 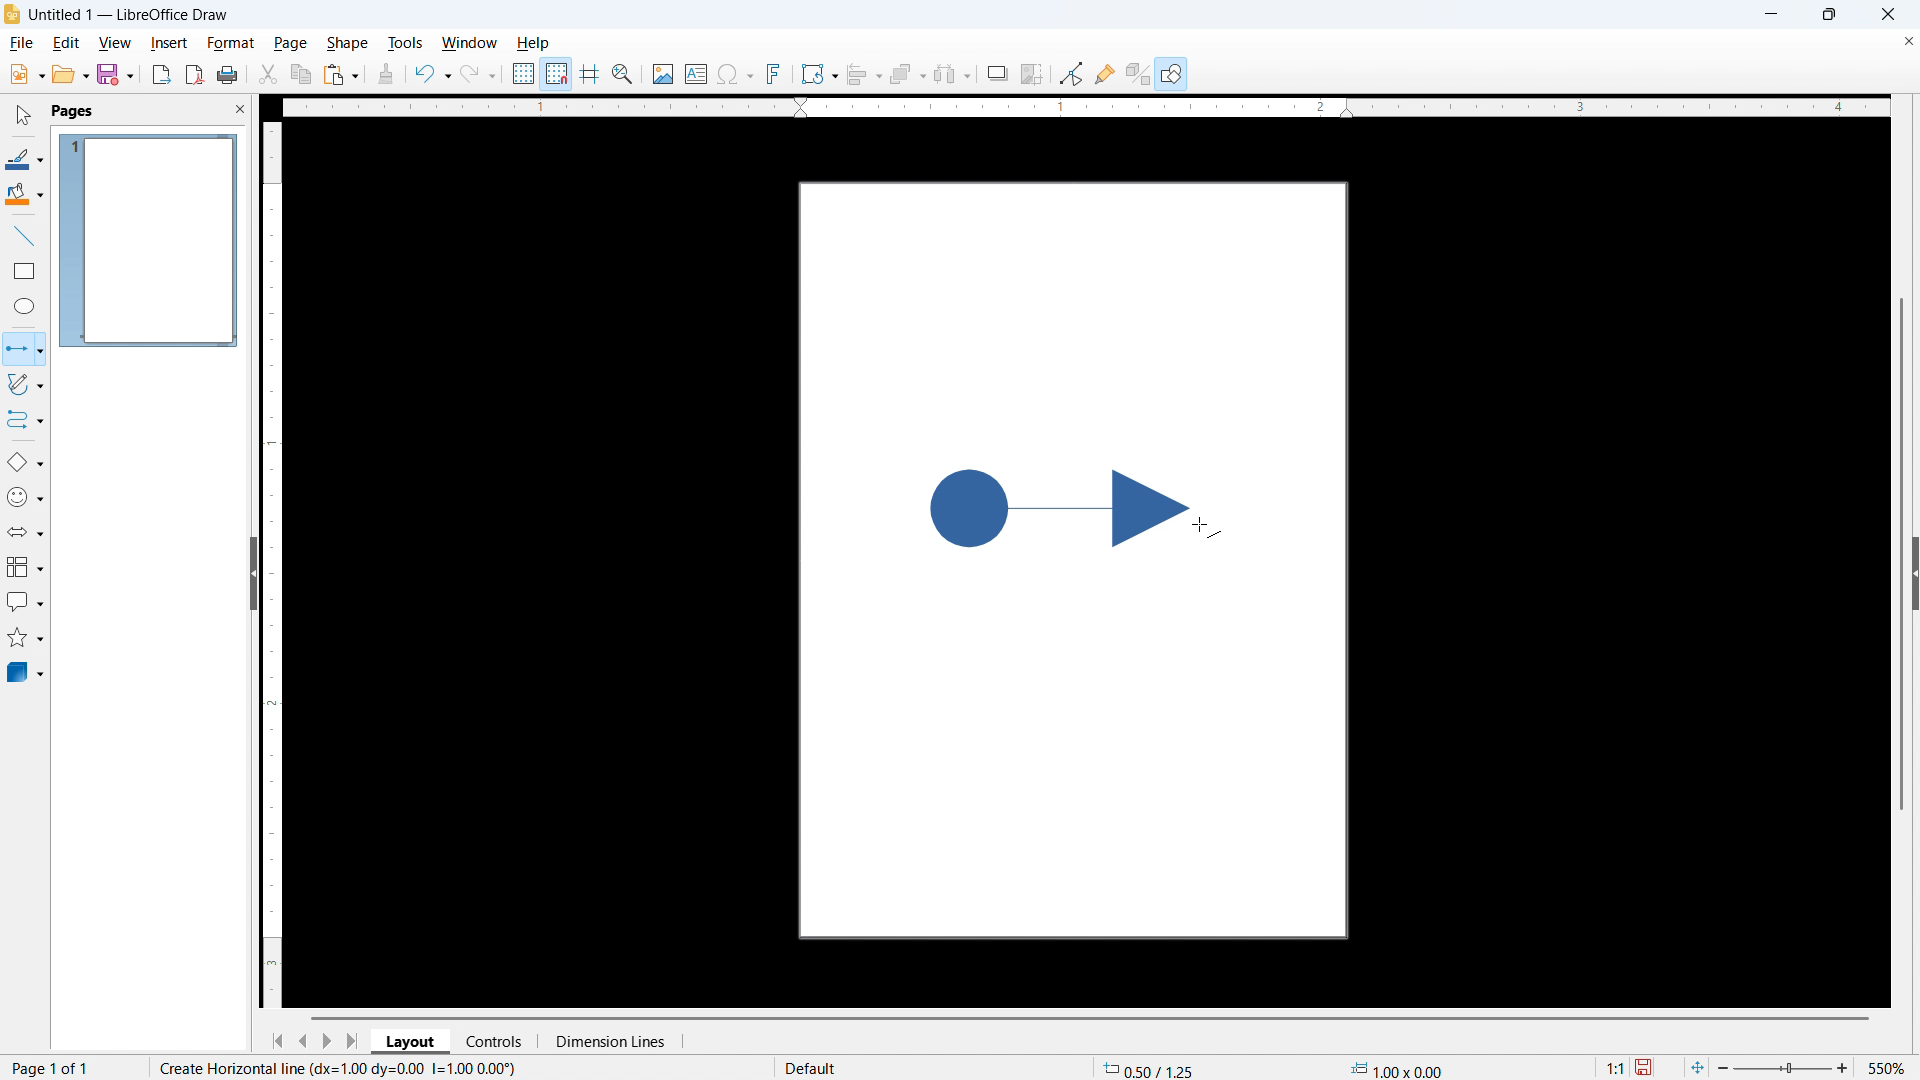 What do you see at coordinates (116, 43) in the screenshot?
I see `View ` at bounding box center [116, 43].